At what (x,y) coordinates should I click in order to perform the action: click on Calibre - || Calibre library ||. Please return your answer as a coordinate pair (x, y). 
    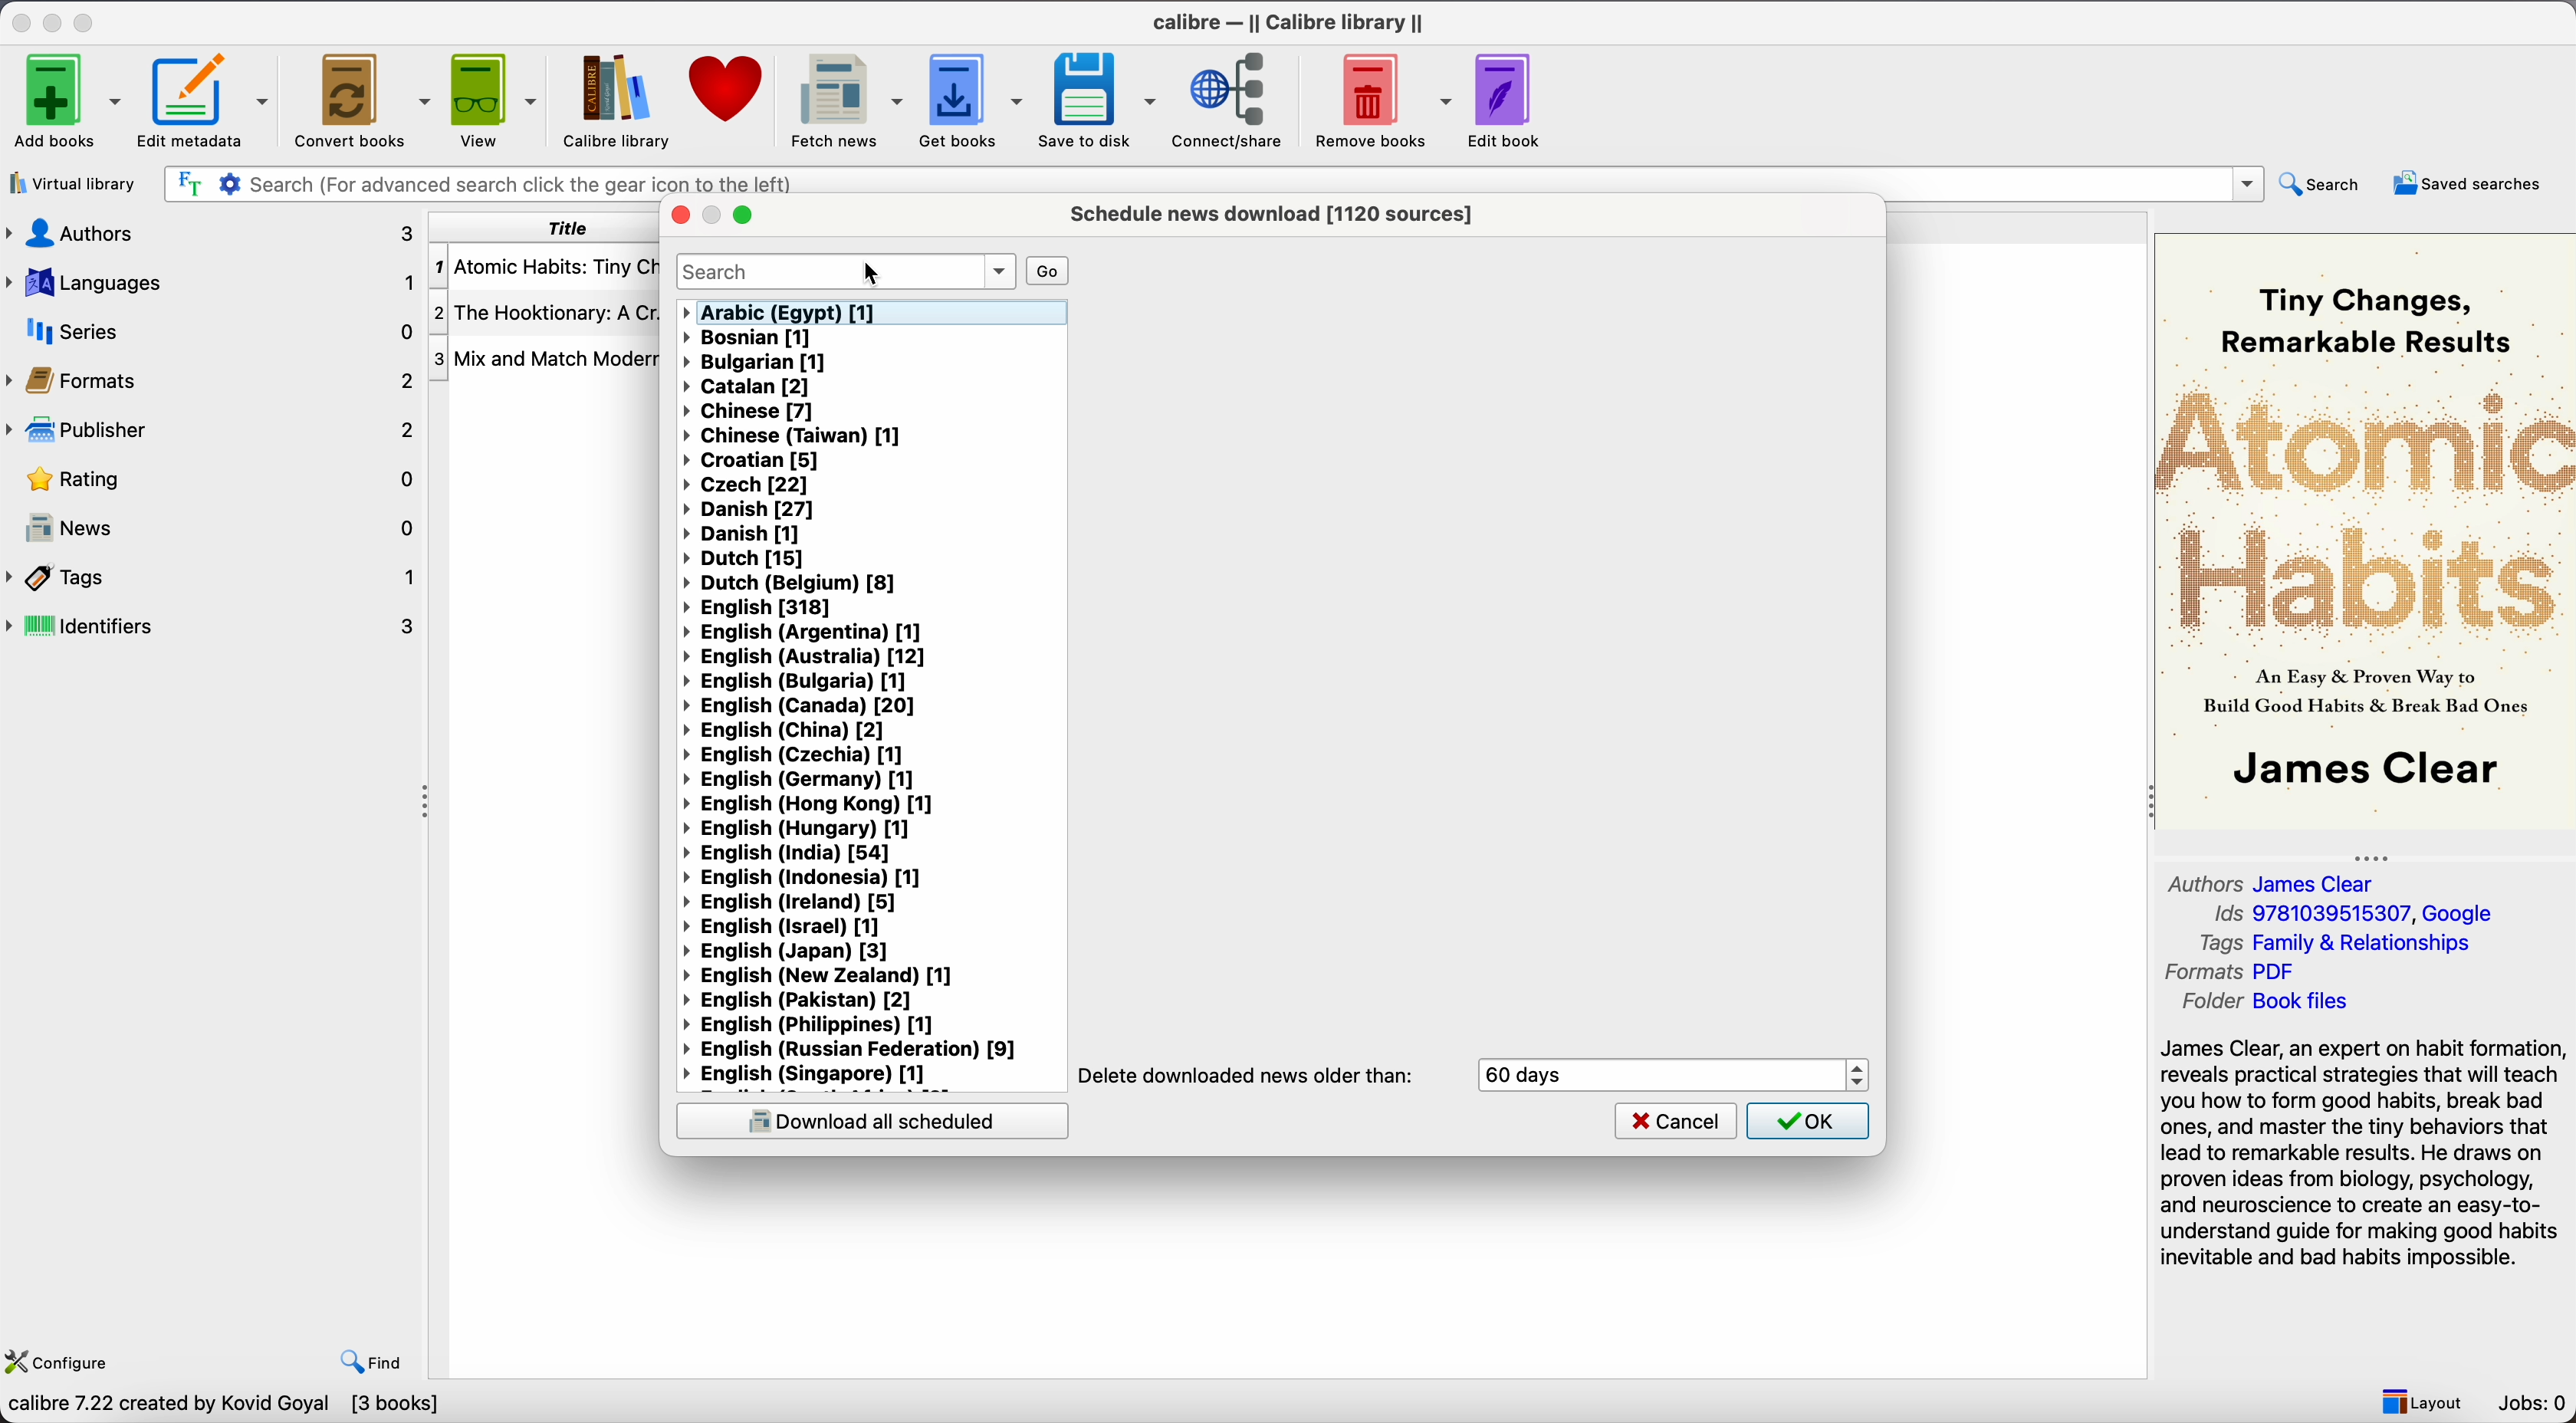
    Looking at the image, I should click on (1293, 21).